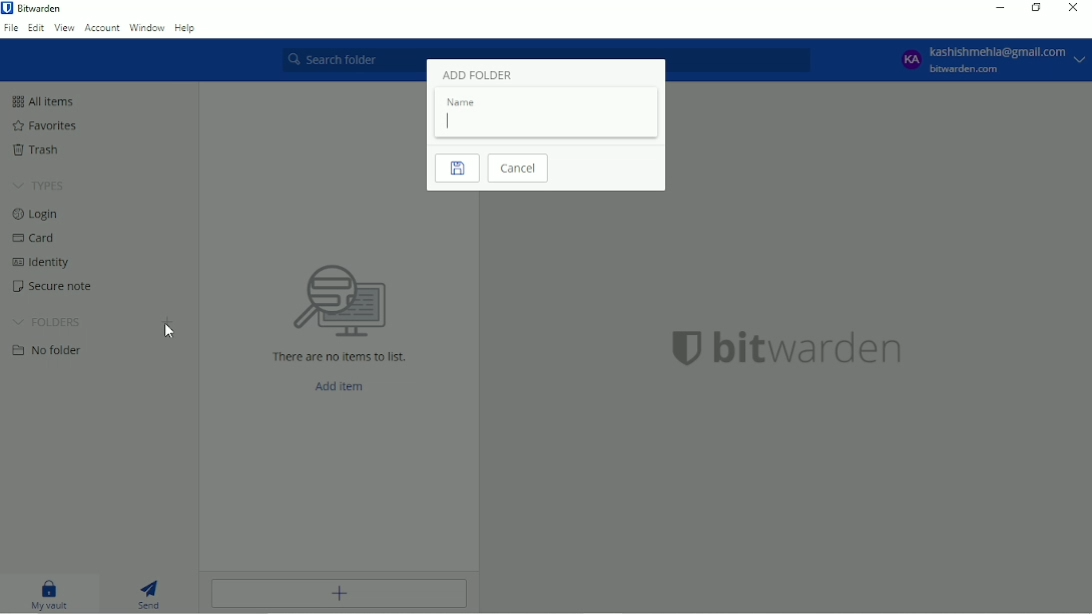 This screenshot has width=1092, height=614. What do you see at coordinates (339, 298) in the screenshot?
I see `searching for folder logo` at bounding box center [339, 298].